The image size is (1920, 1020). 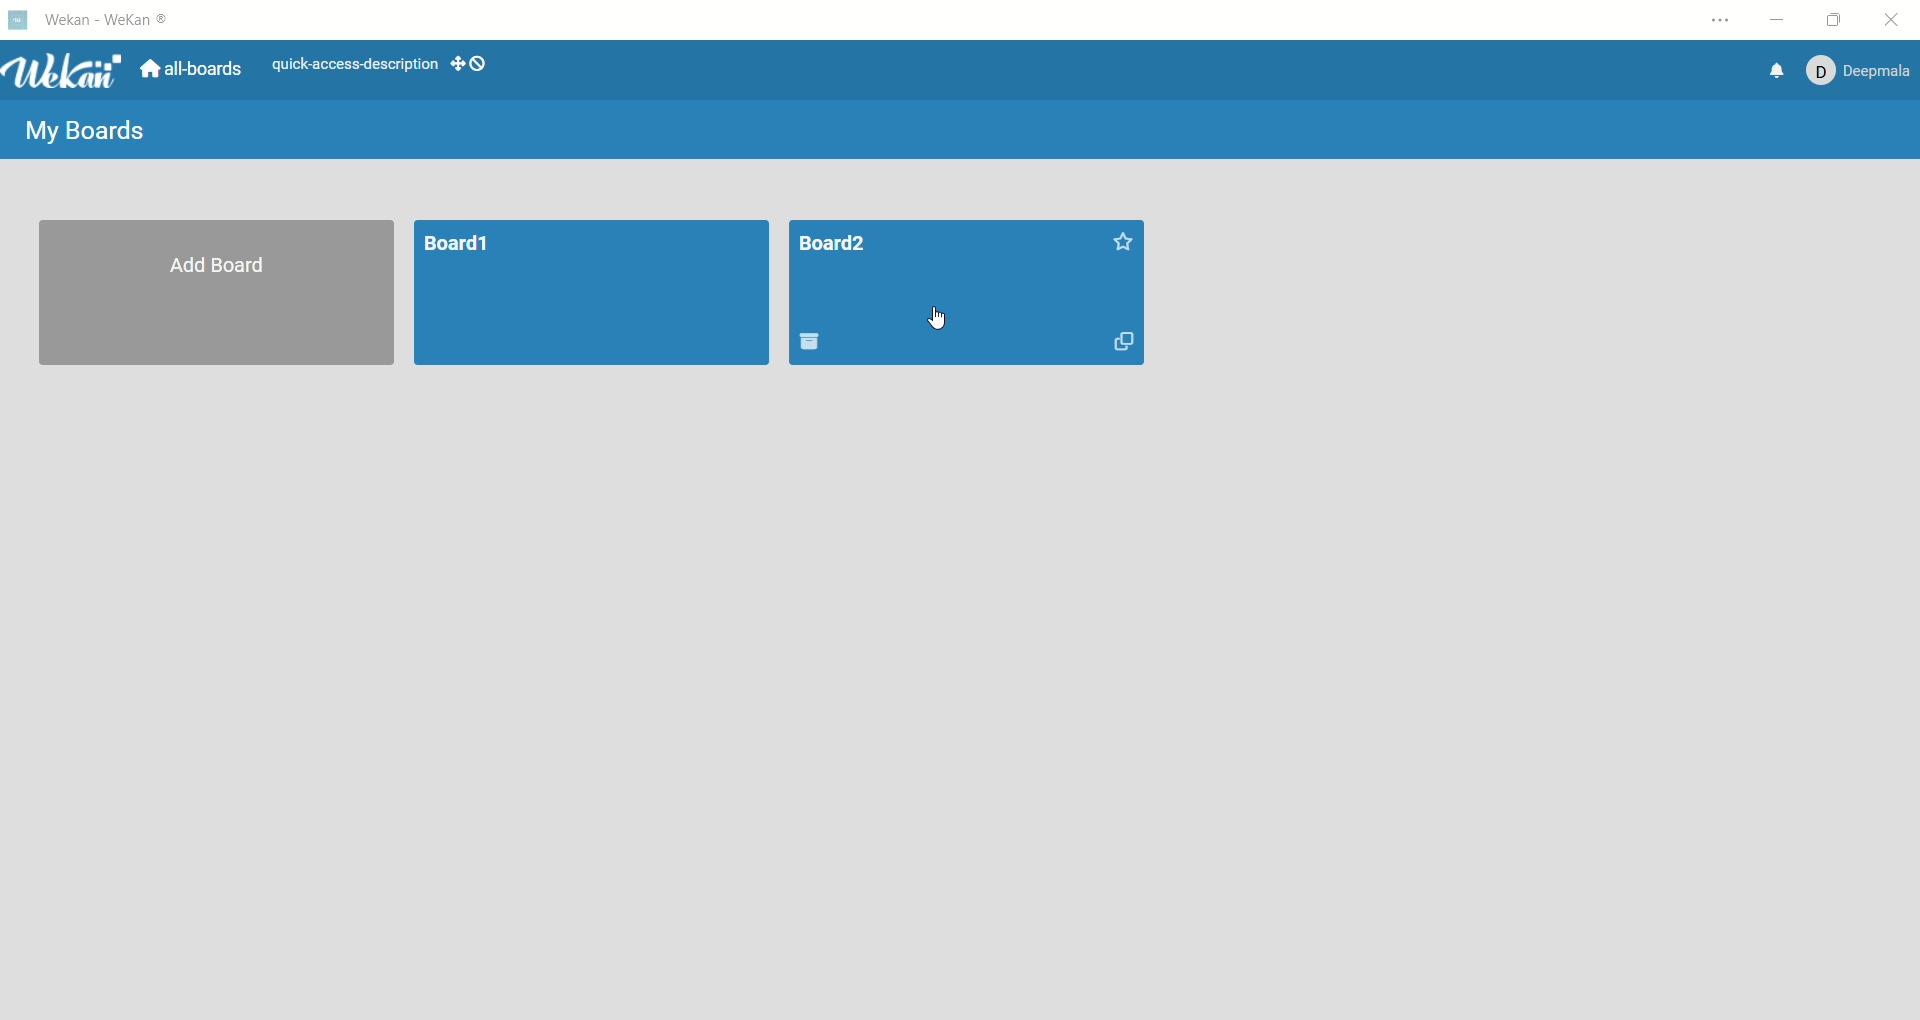 What do you see at coordinates (1772, 71) in the screenshot?
I see `notification` at bounding box center [1772, 71].